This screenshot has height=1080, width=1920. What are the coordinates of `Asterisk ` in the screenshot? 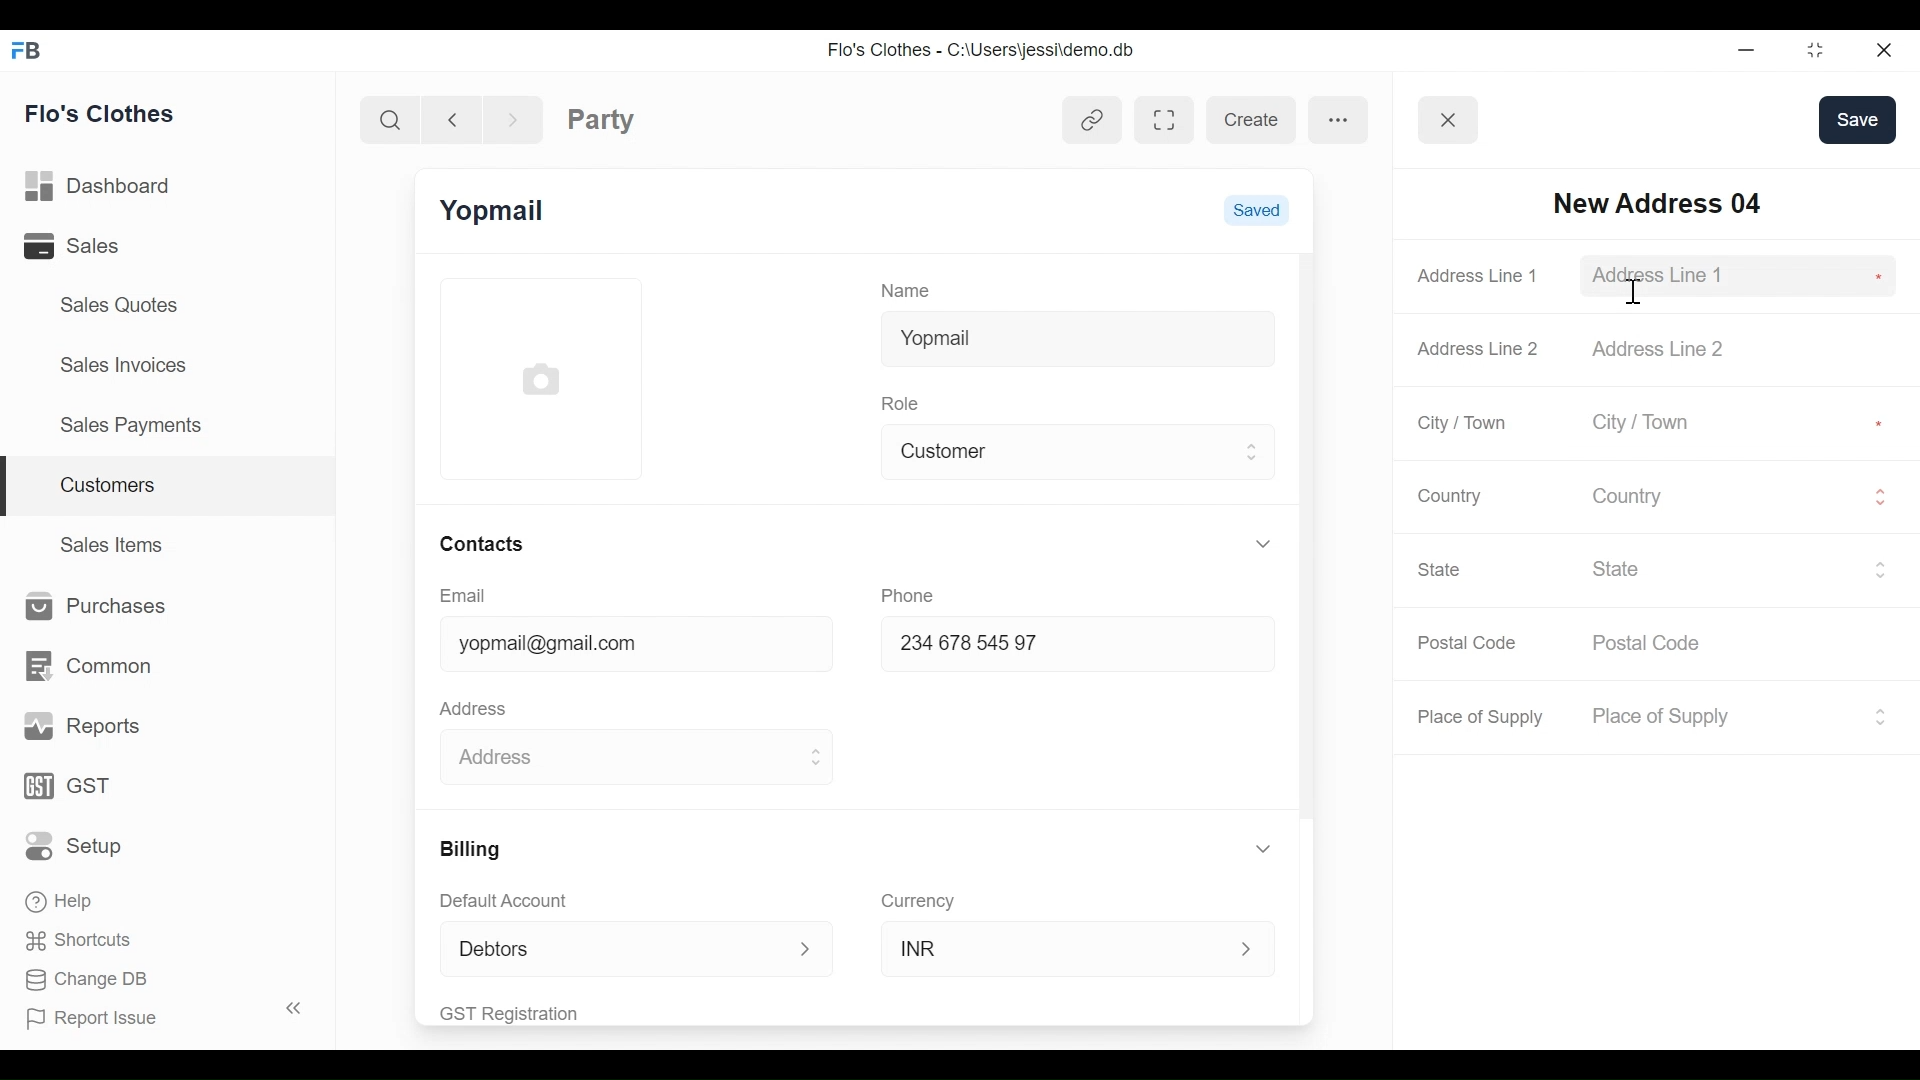 It's located at (1882, 421).